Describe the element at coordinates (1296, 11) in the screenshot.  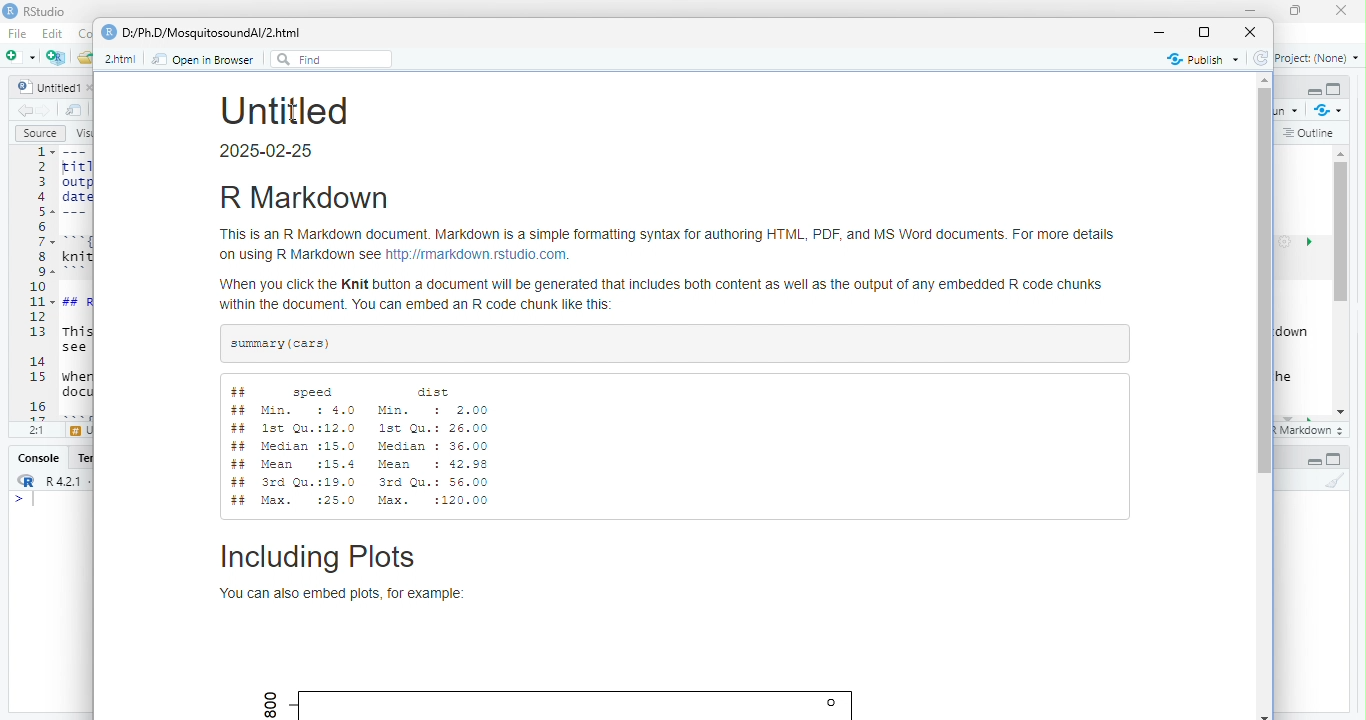
I see `maximise` at that location.